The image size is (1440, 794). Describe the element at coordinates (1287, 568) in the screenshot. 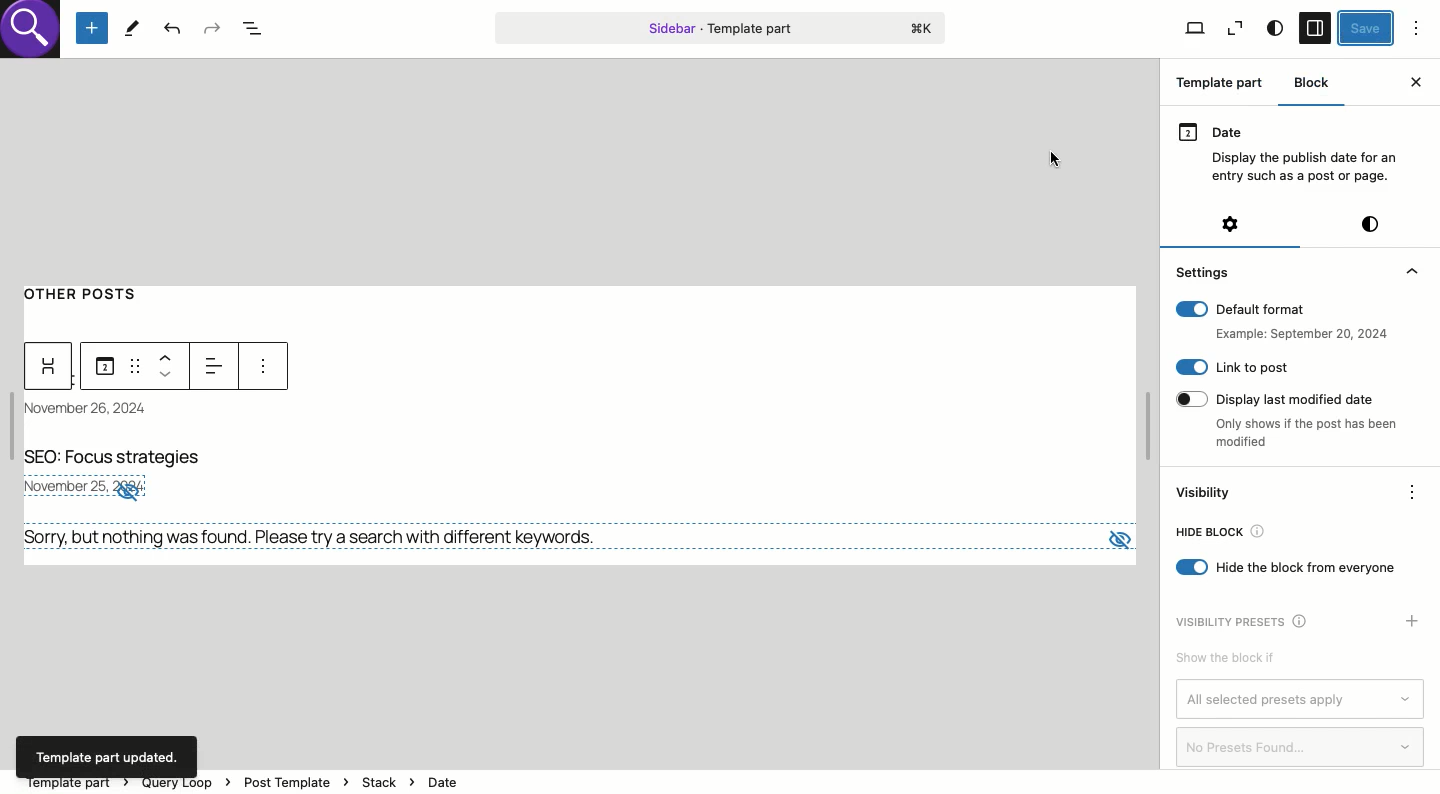

I see `Hide block from everyone` at that location.